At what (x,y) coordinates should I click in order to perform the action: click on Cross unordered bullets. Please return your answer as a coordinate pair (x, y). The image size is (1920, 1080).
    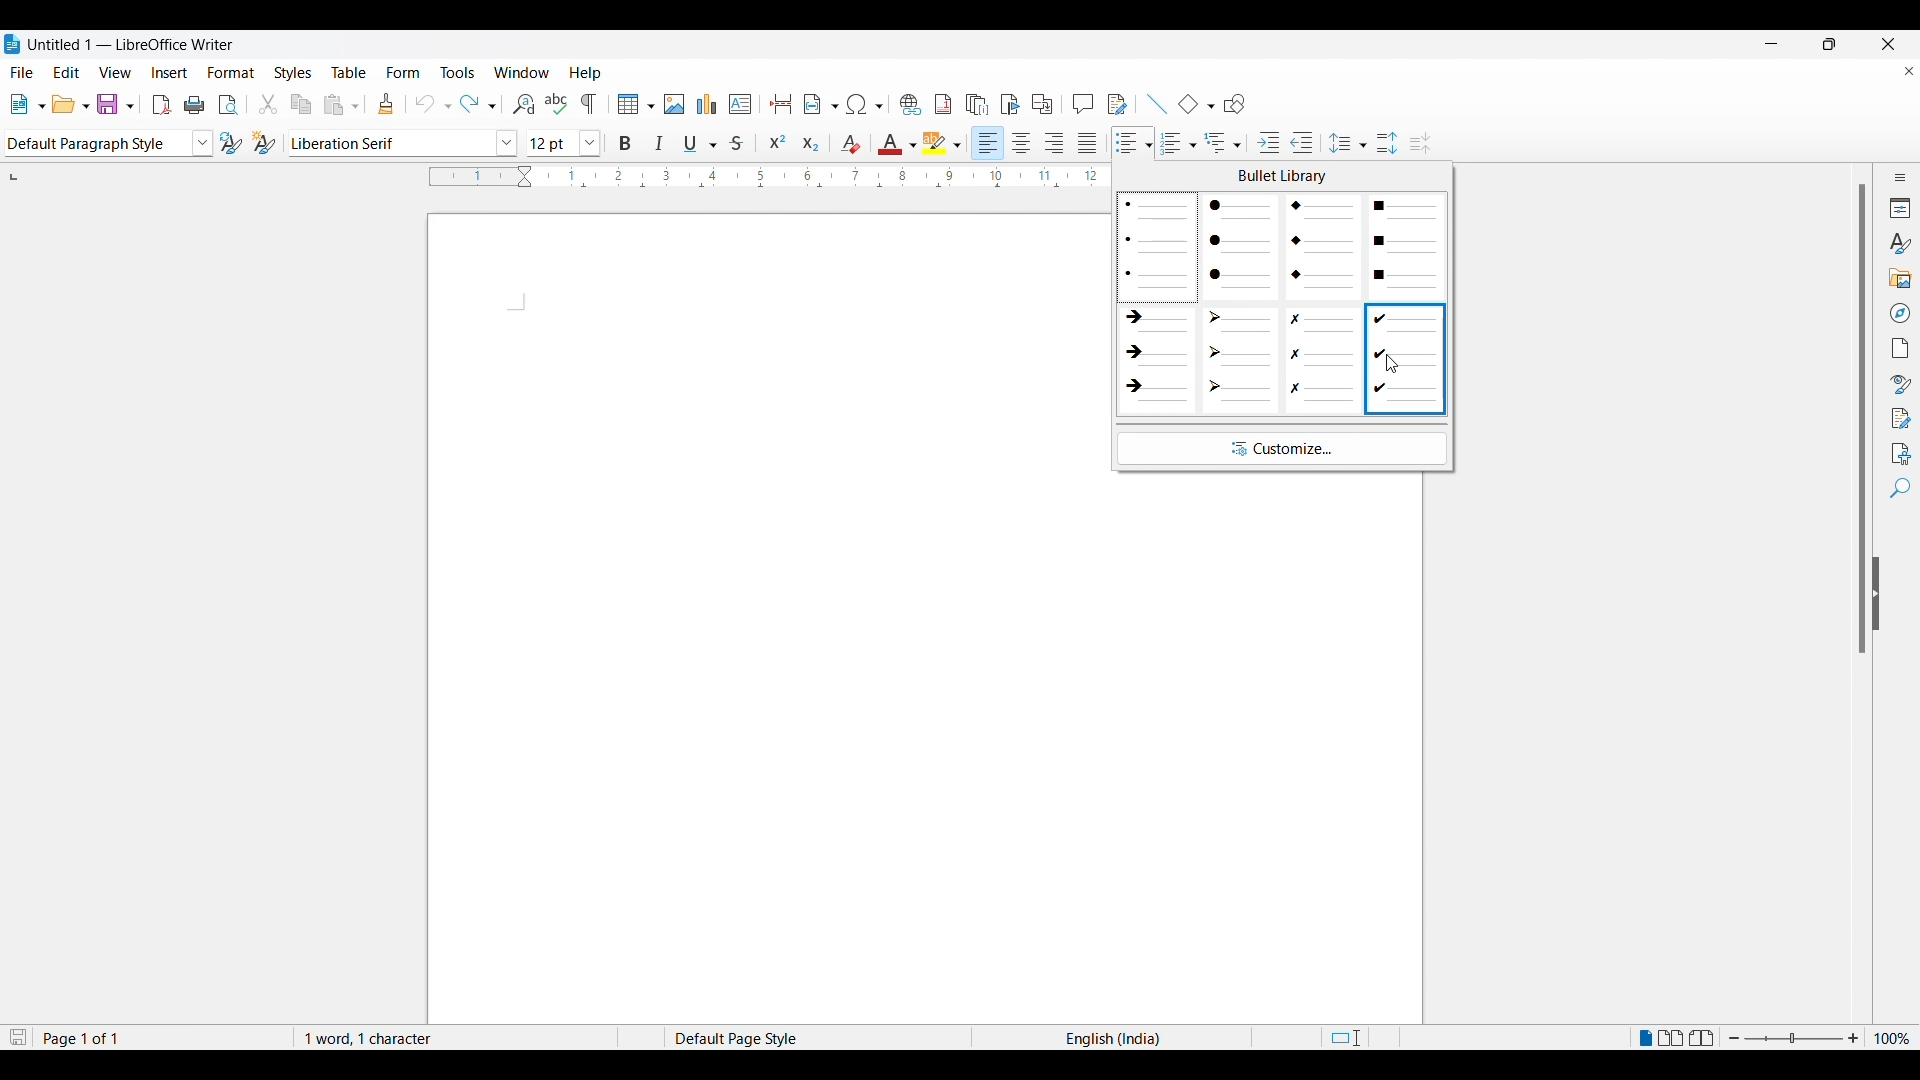
    Looking at the image, I should click on (1323, 358).